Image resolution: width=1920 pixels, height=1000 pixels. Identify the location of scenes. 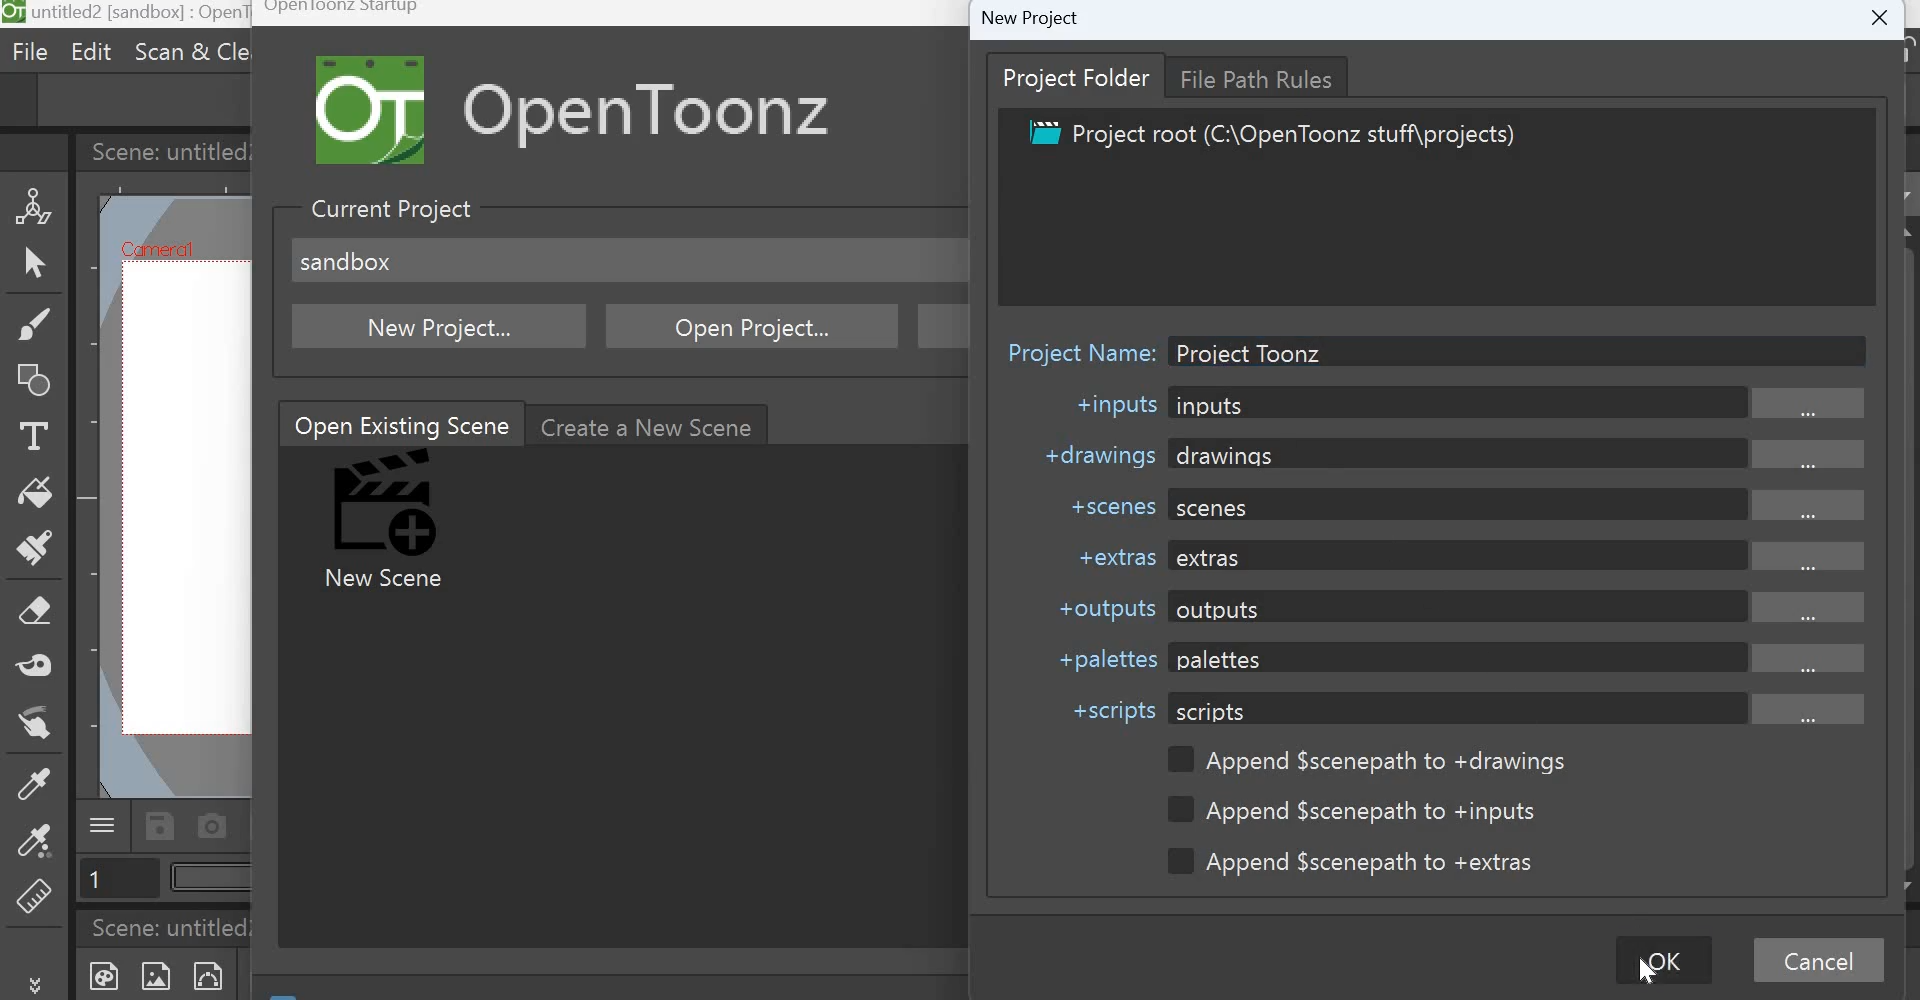
(1528, 503).